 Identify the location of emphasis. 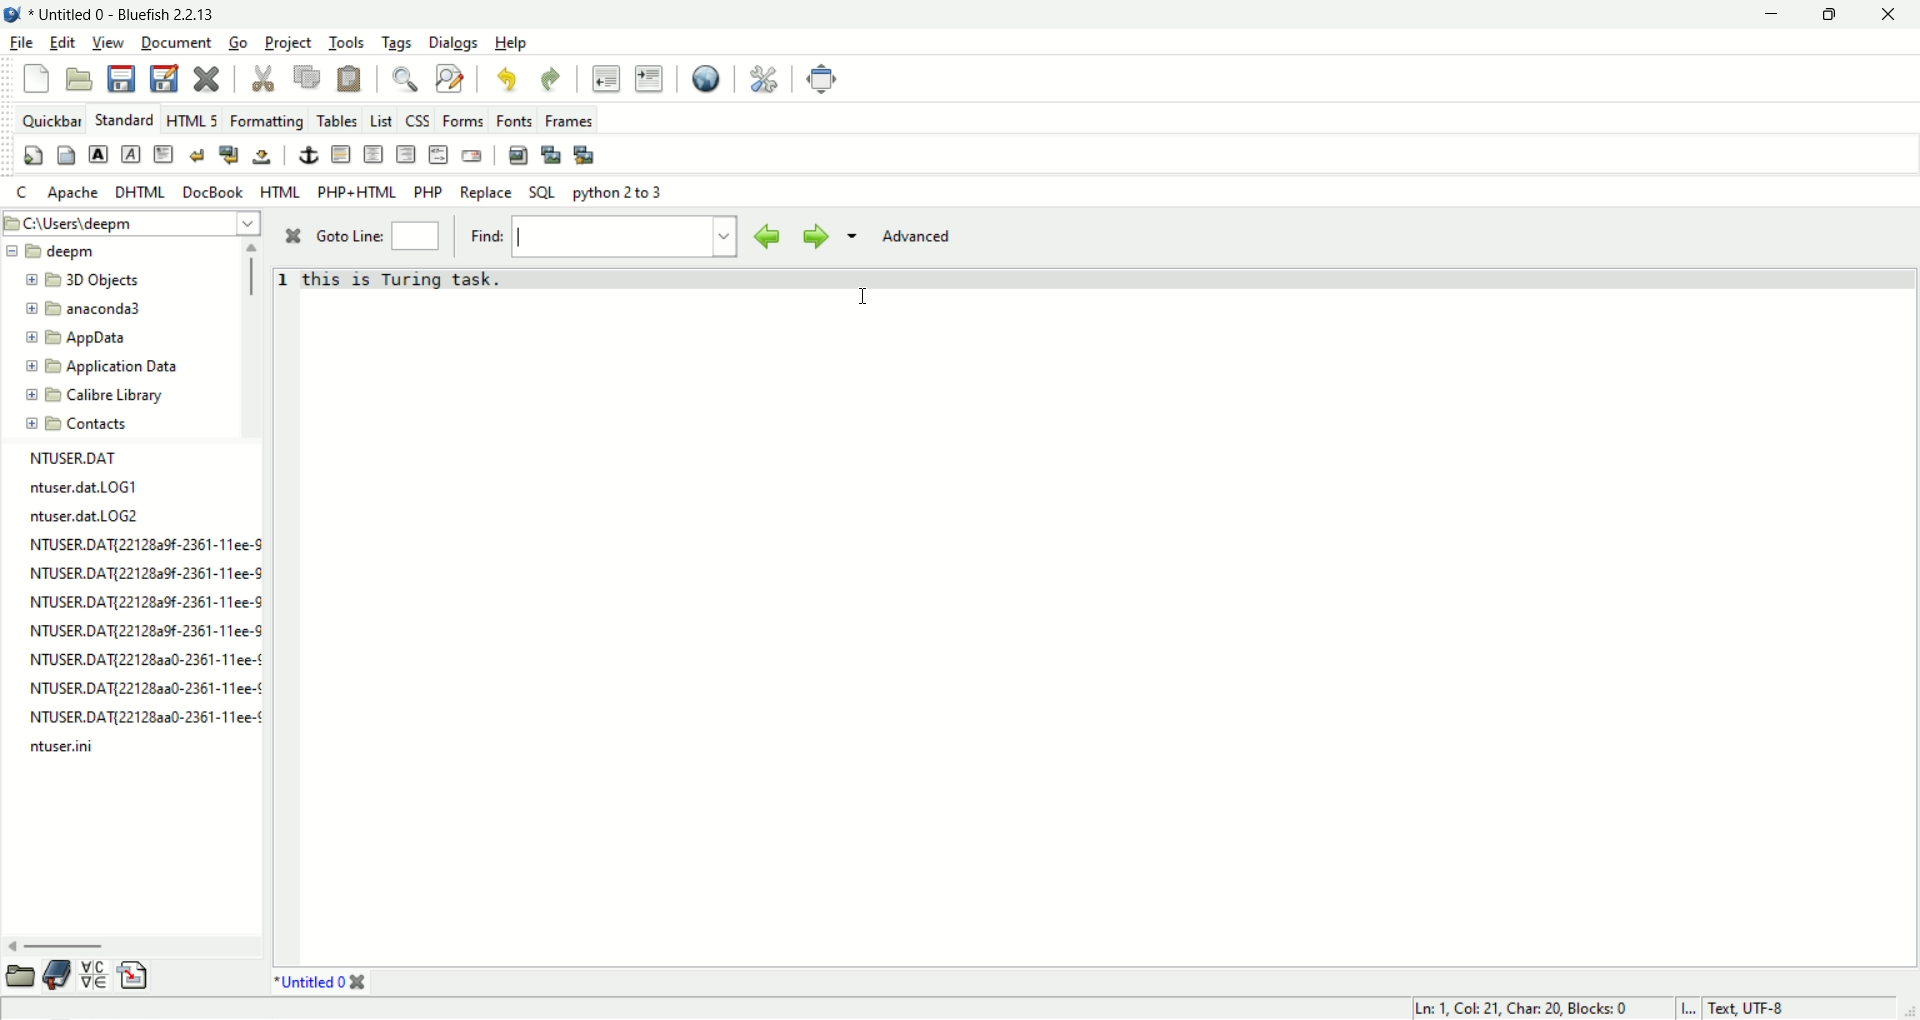
(133, 155).